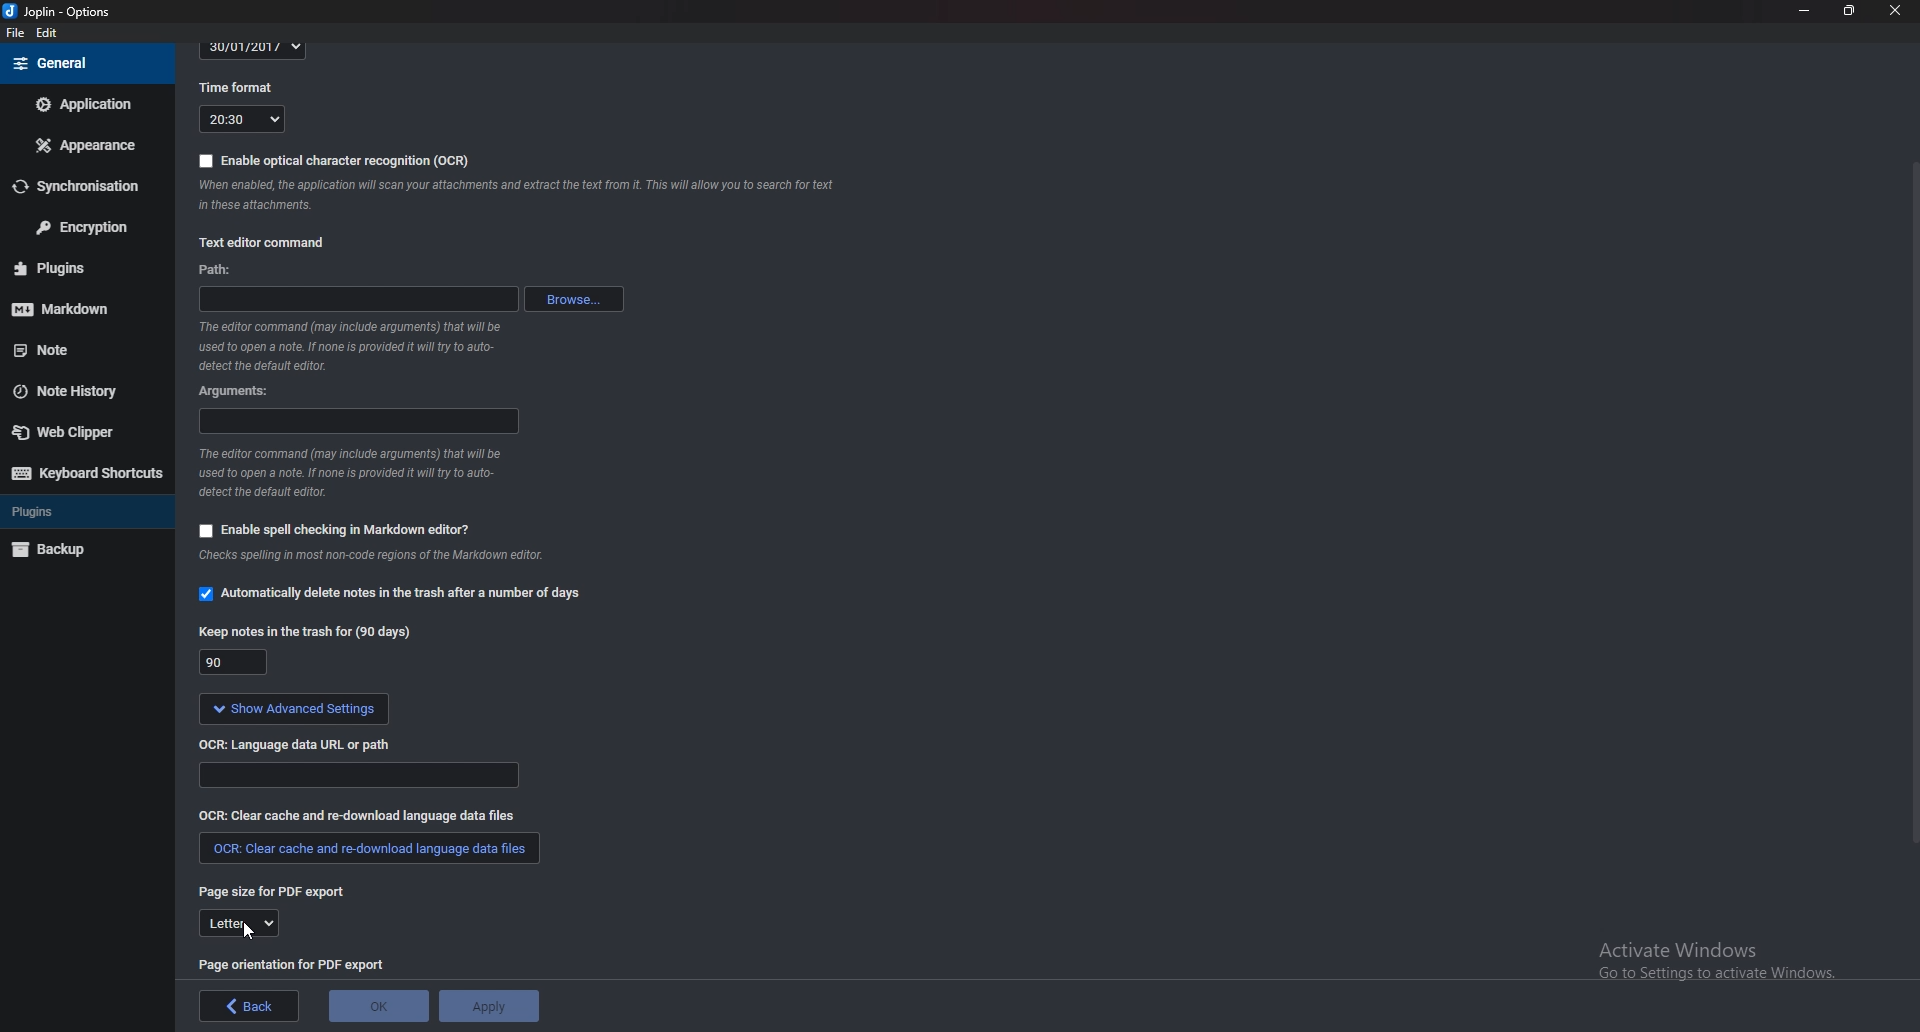 This screenshot has height=1032, width=1920. I want to click on back, so click(250, 1006).